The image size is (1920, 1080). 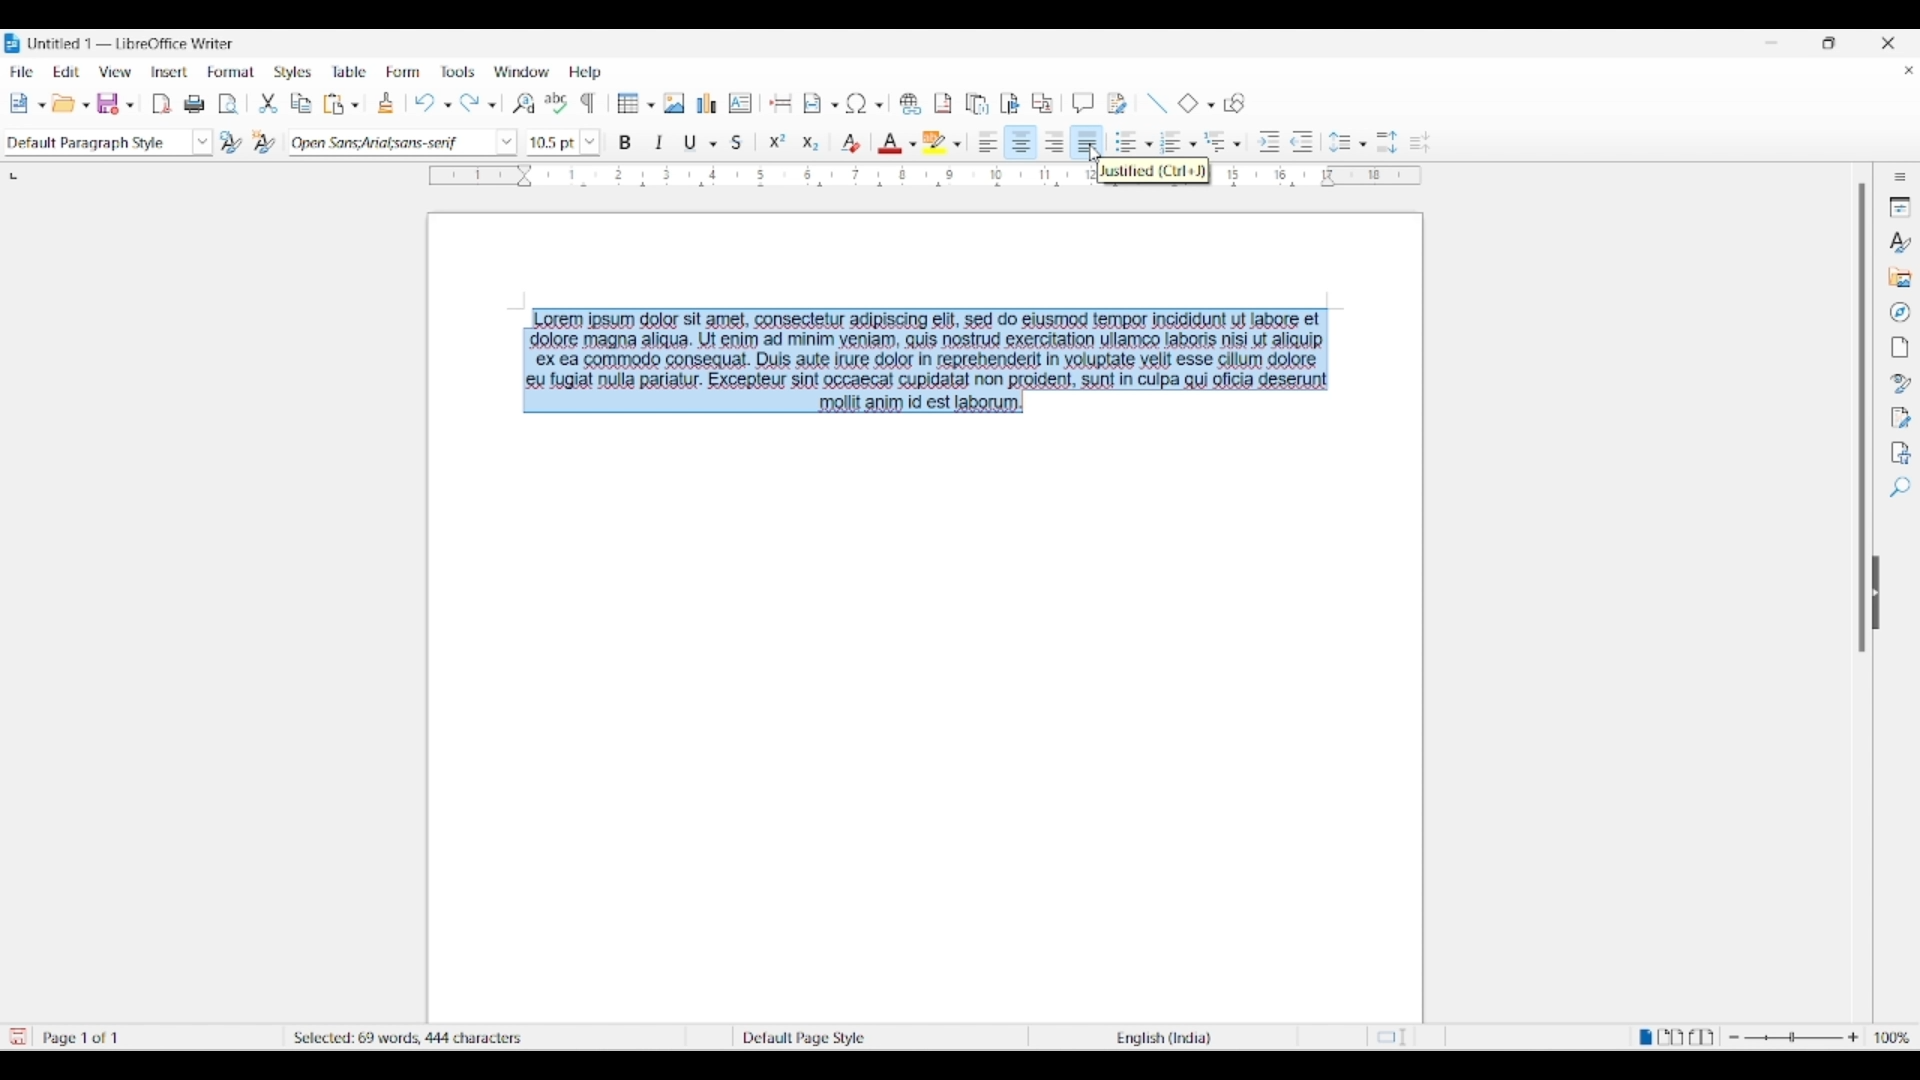 What do you see at coordinates (803, 1036) in the screenshot?
I see `Default Page Style` at bounding box center [803, 1036].